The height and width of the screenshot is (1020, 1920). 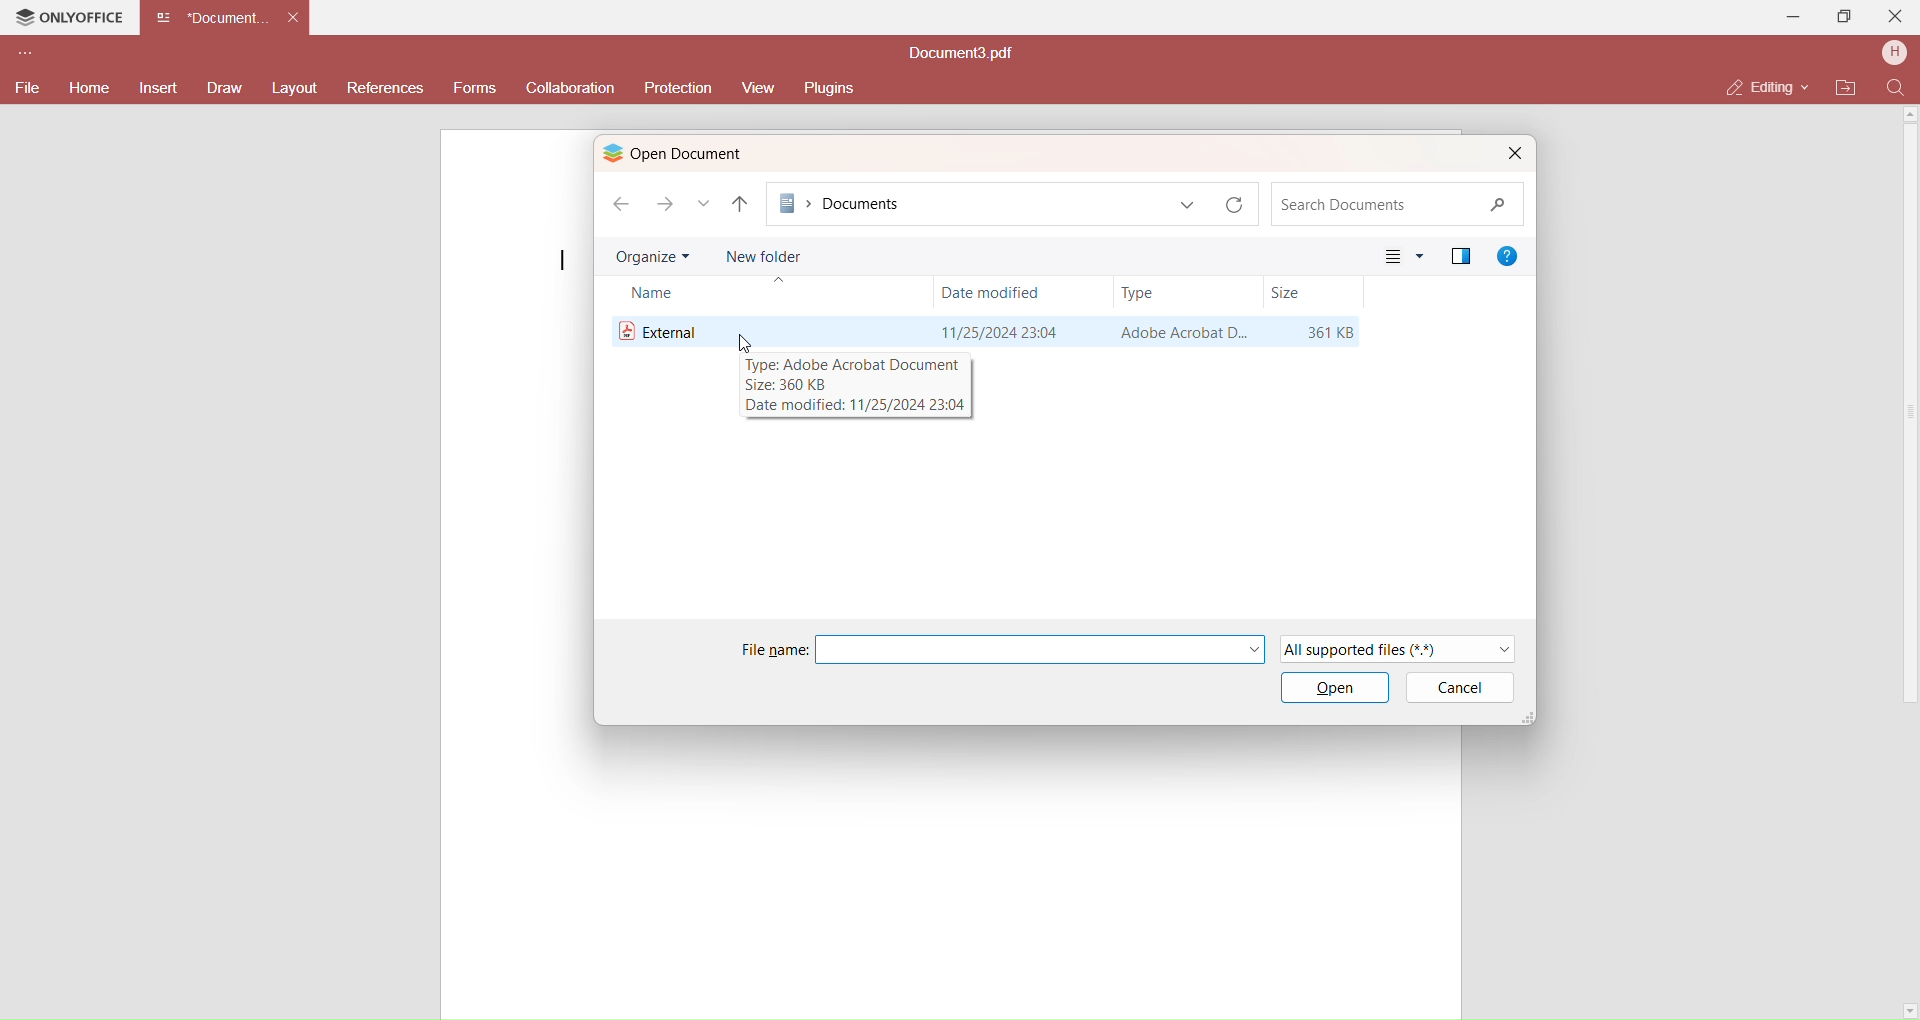 I want to click on Editing, so click(x=1759, y=86).